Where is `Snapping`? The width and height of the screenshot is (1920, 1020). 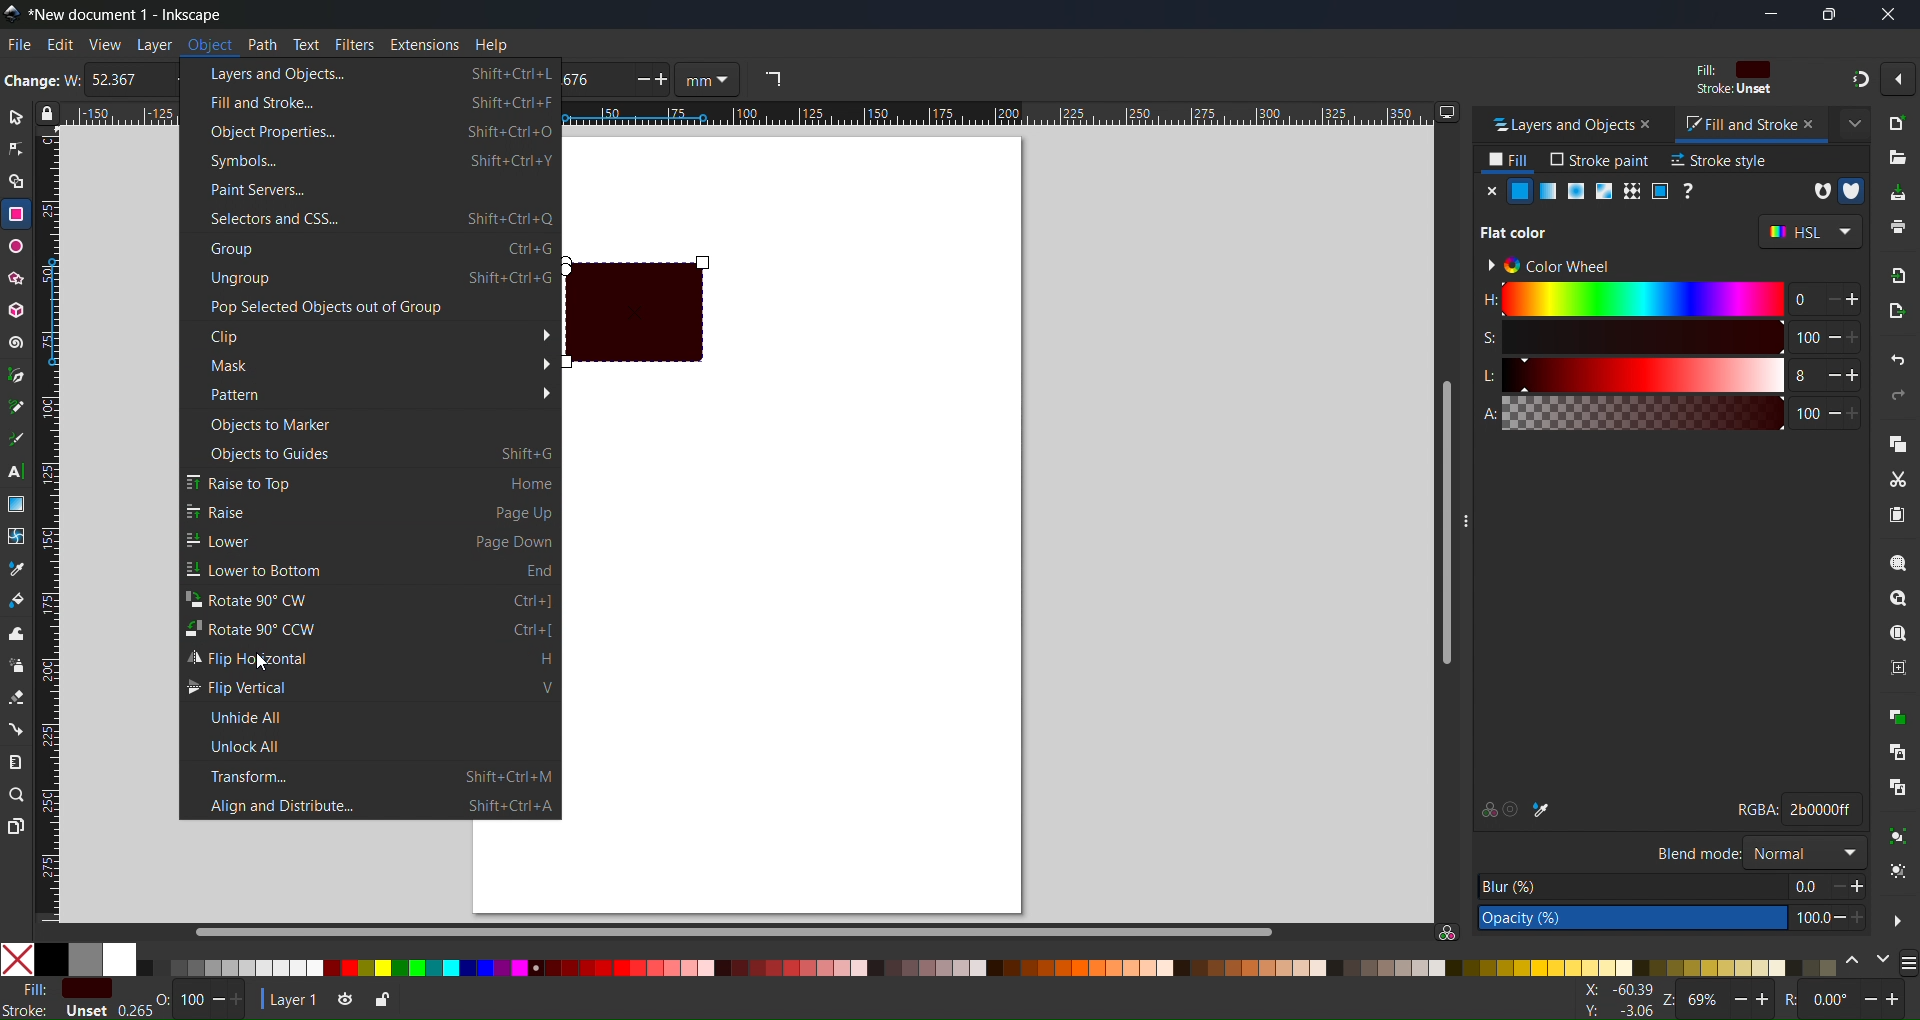 Snapping is located at coordinates (1856, 78).